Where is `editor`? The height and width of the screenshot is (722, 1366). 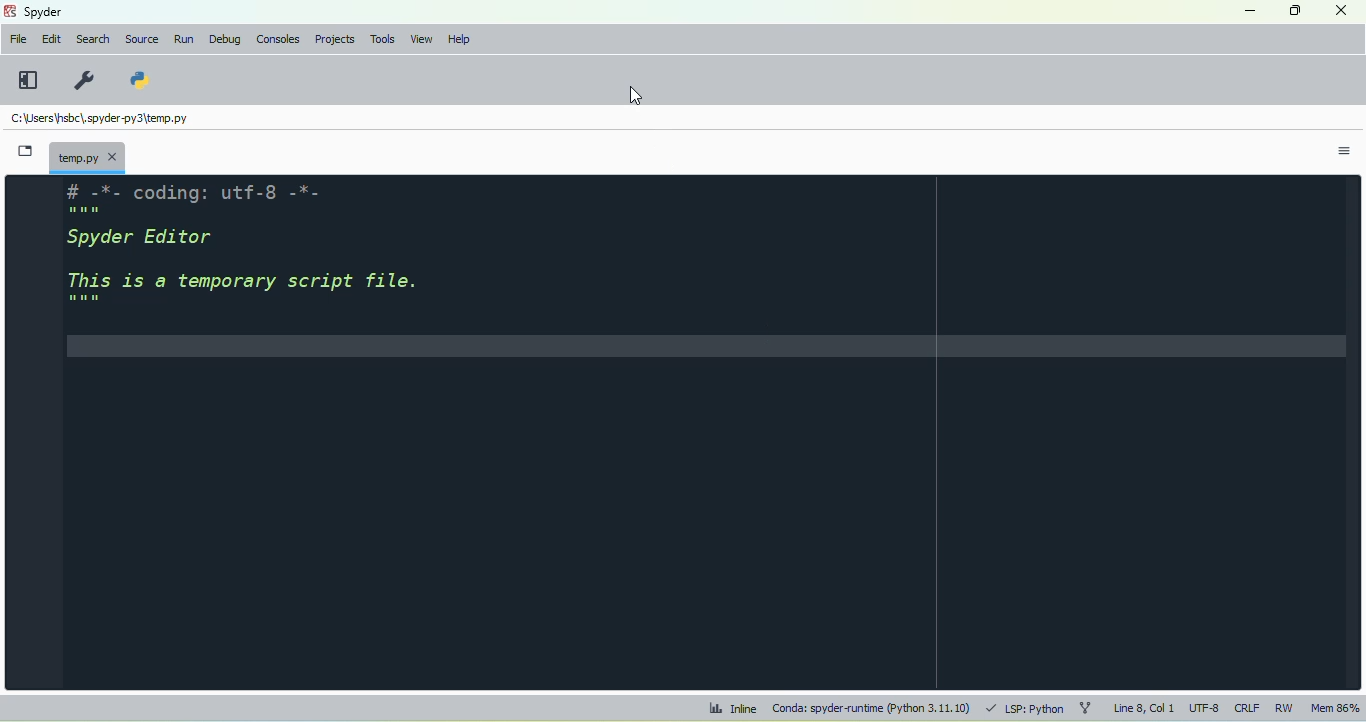 editor is located at coordinates (699, 431).